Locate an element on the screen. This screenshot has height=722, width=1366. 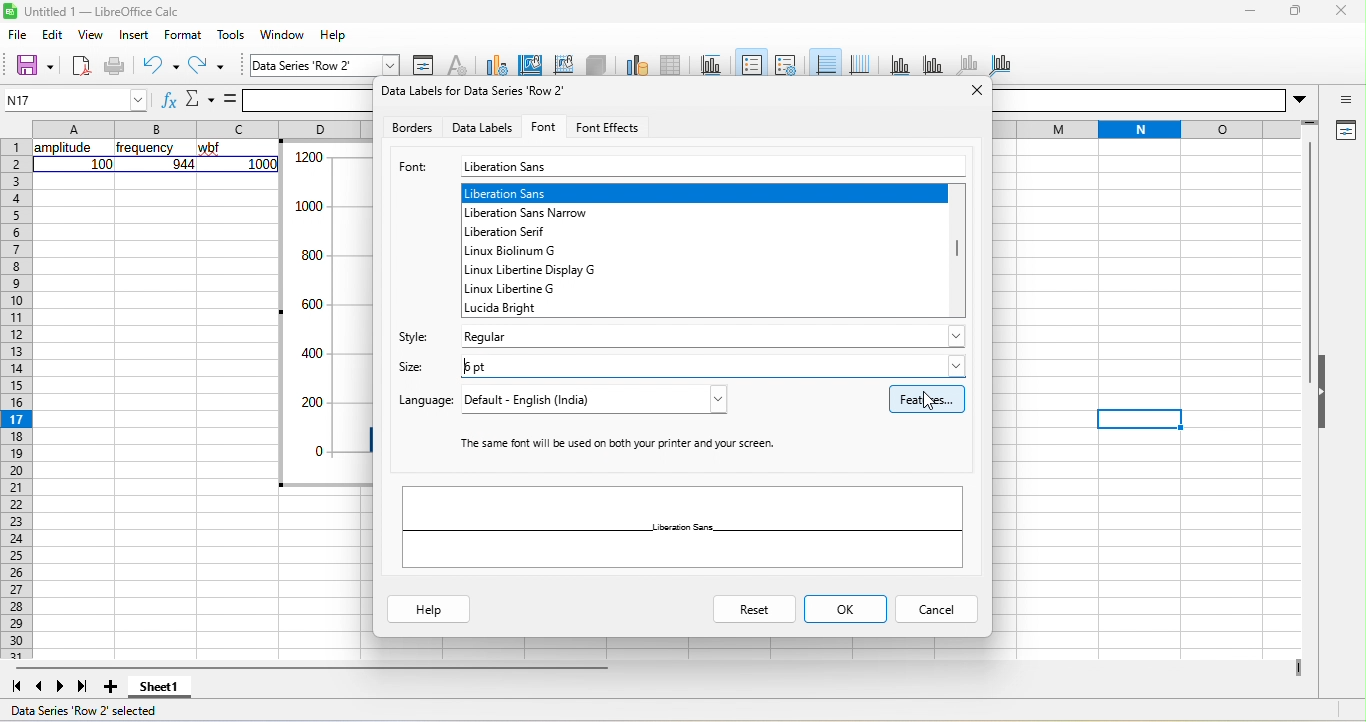
formula bar is located at coordinates (289, 99).